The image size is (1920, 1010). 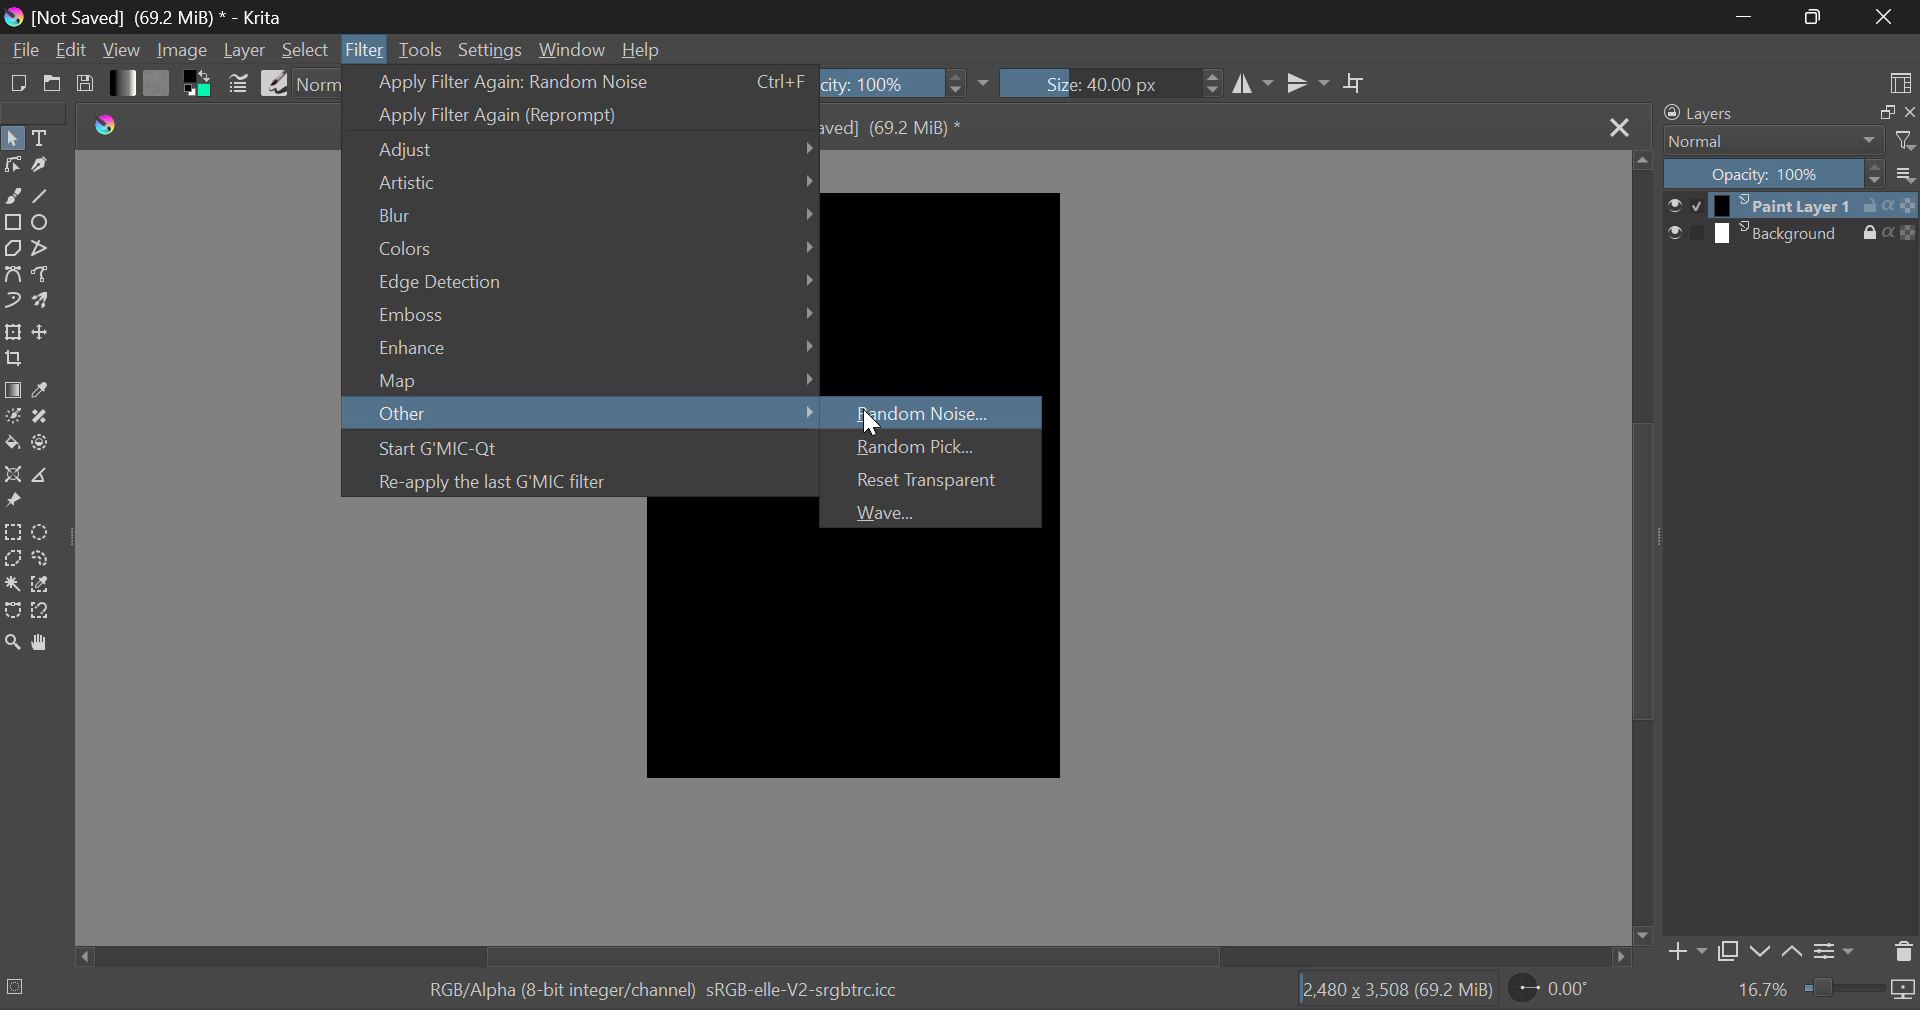 I want to click on Paint layer 1, so click(x=1779, y=206).